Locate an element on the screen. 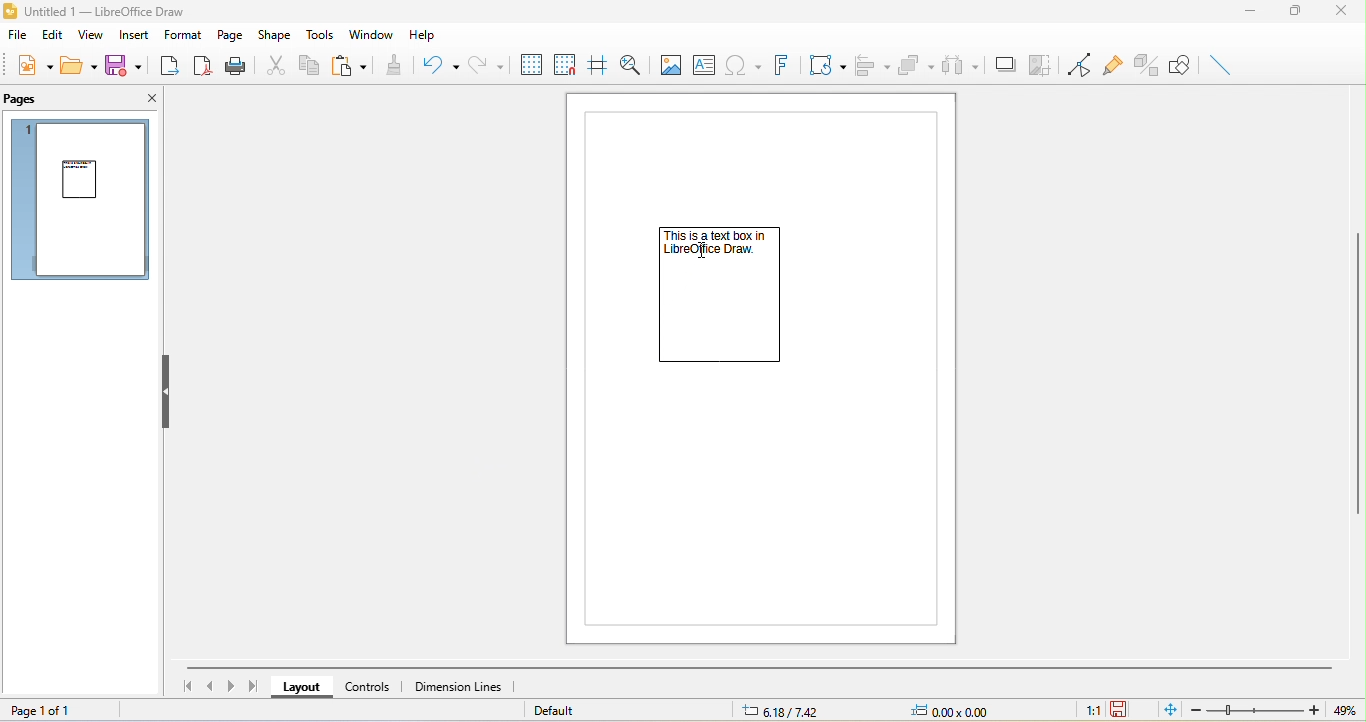 Image resolution: width=1366 pixels, height=722 pixels. print is located at coordinates (237, 65).